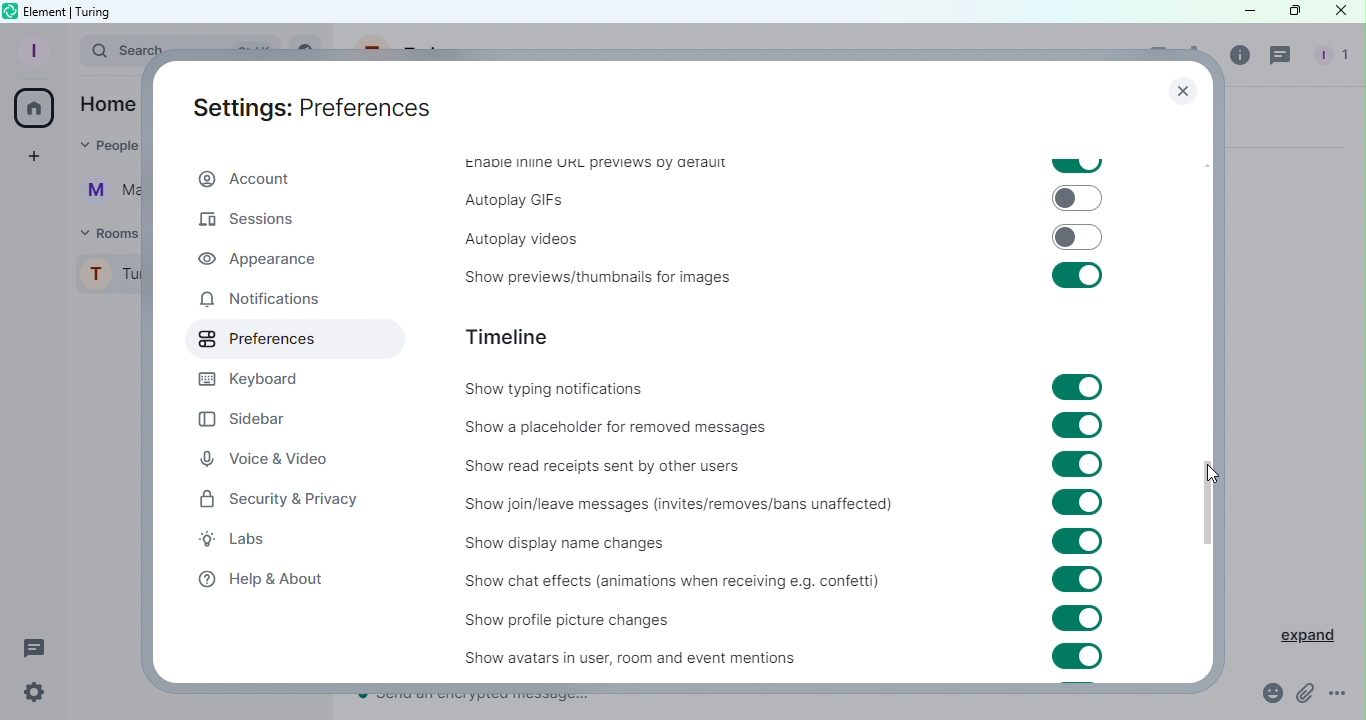  Describe the element at coordinates (262, 580) in the screenshot. I see `Help and about` at that location.